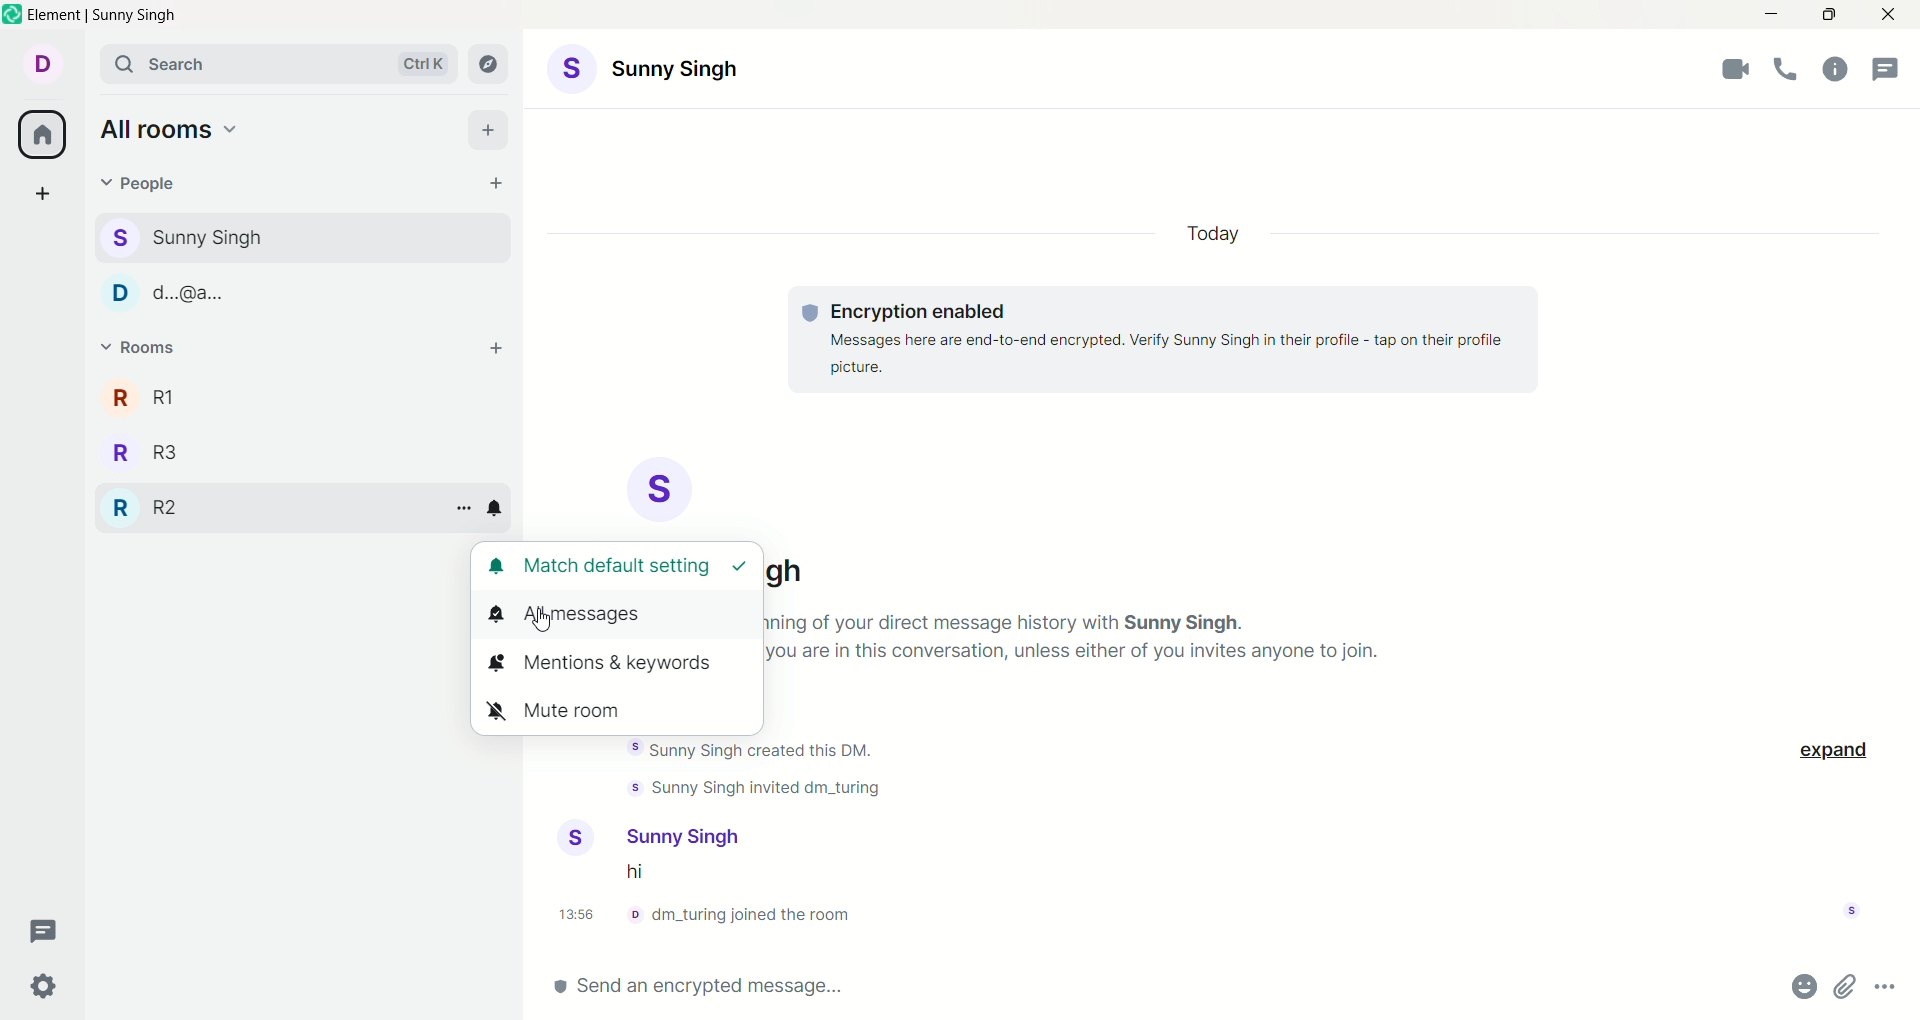  Describe the element at coordinates (748, 915) in the screenshot. I see `info` at that location.